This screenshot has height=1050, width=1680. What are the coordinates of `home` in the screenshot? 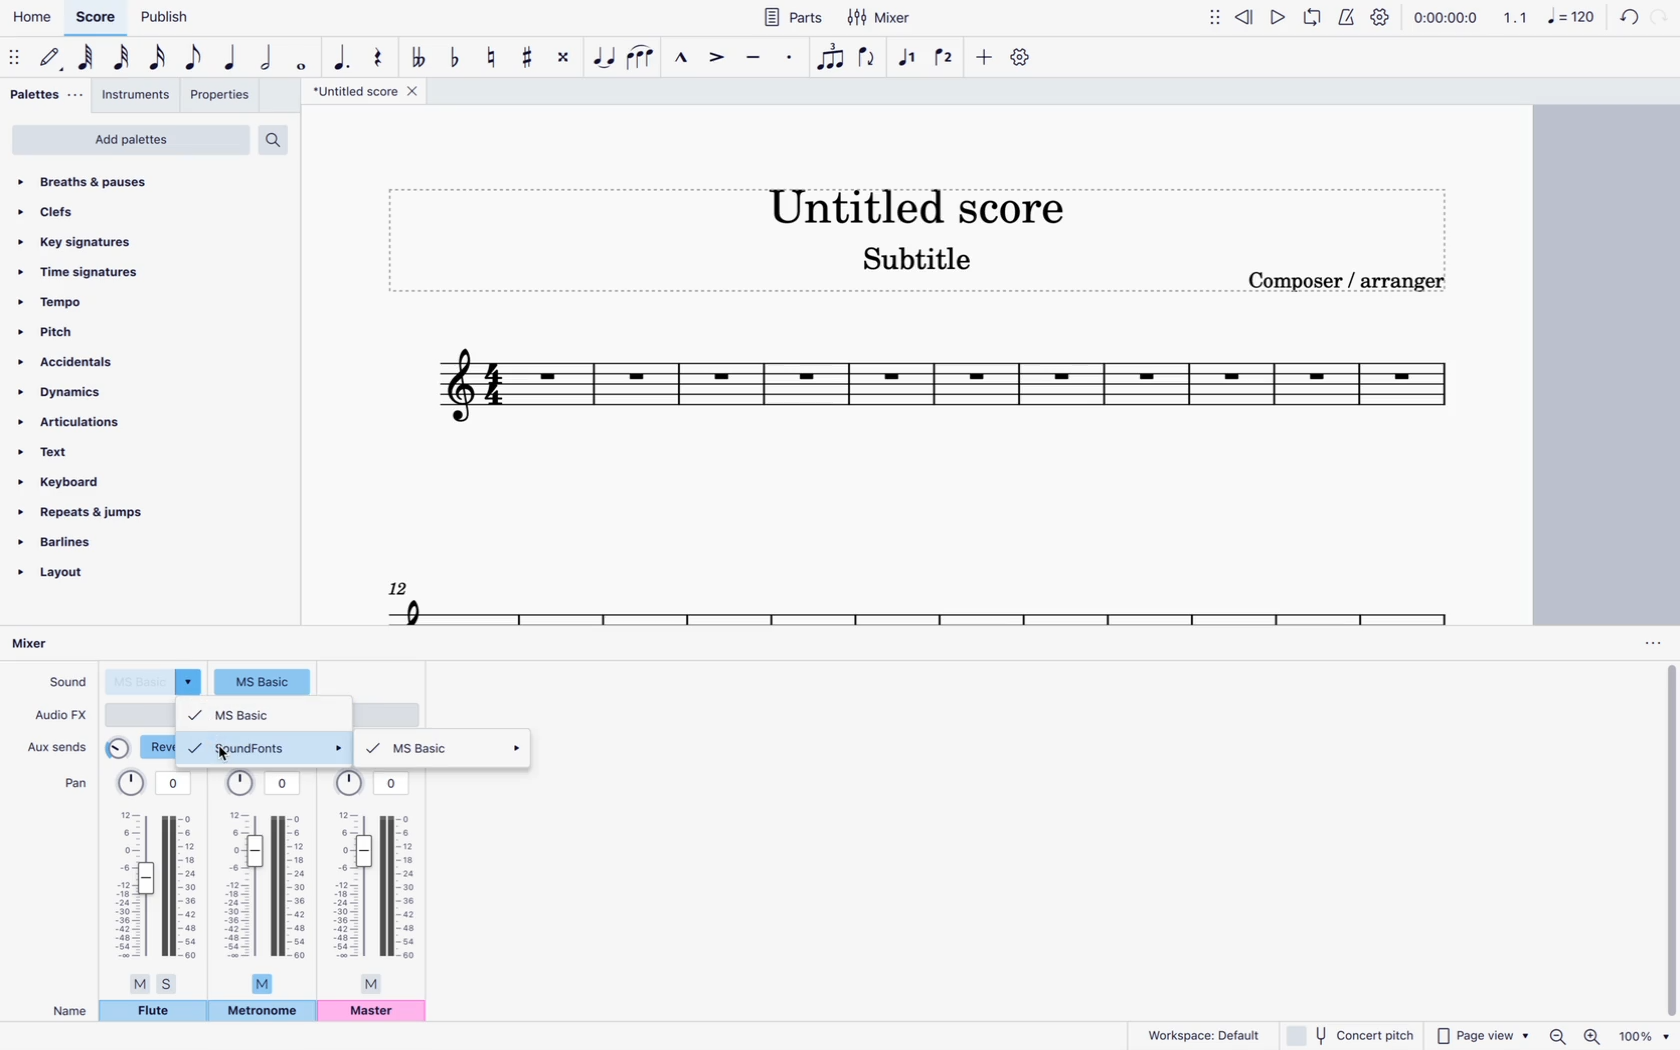 It's located at (30, 17).